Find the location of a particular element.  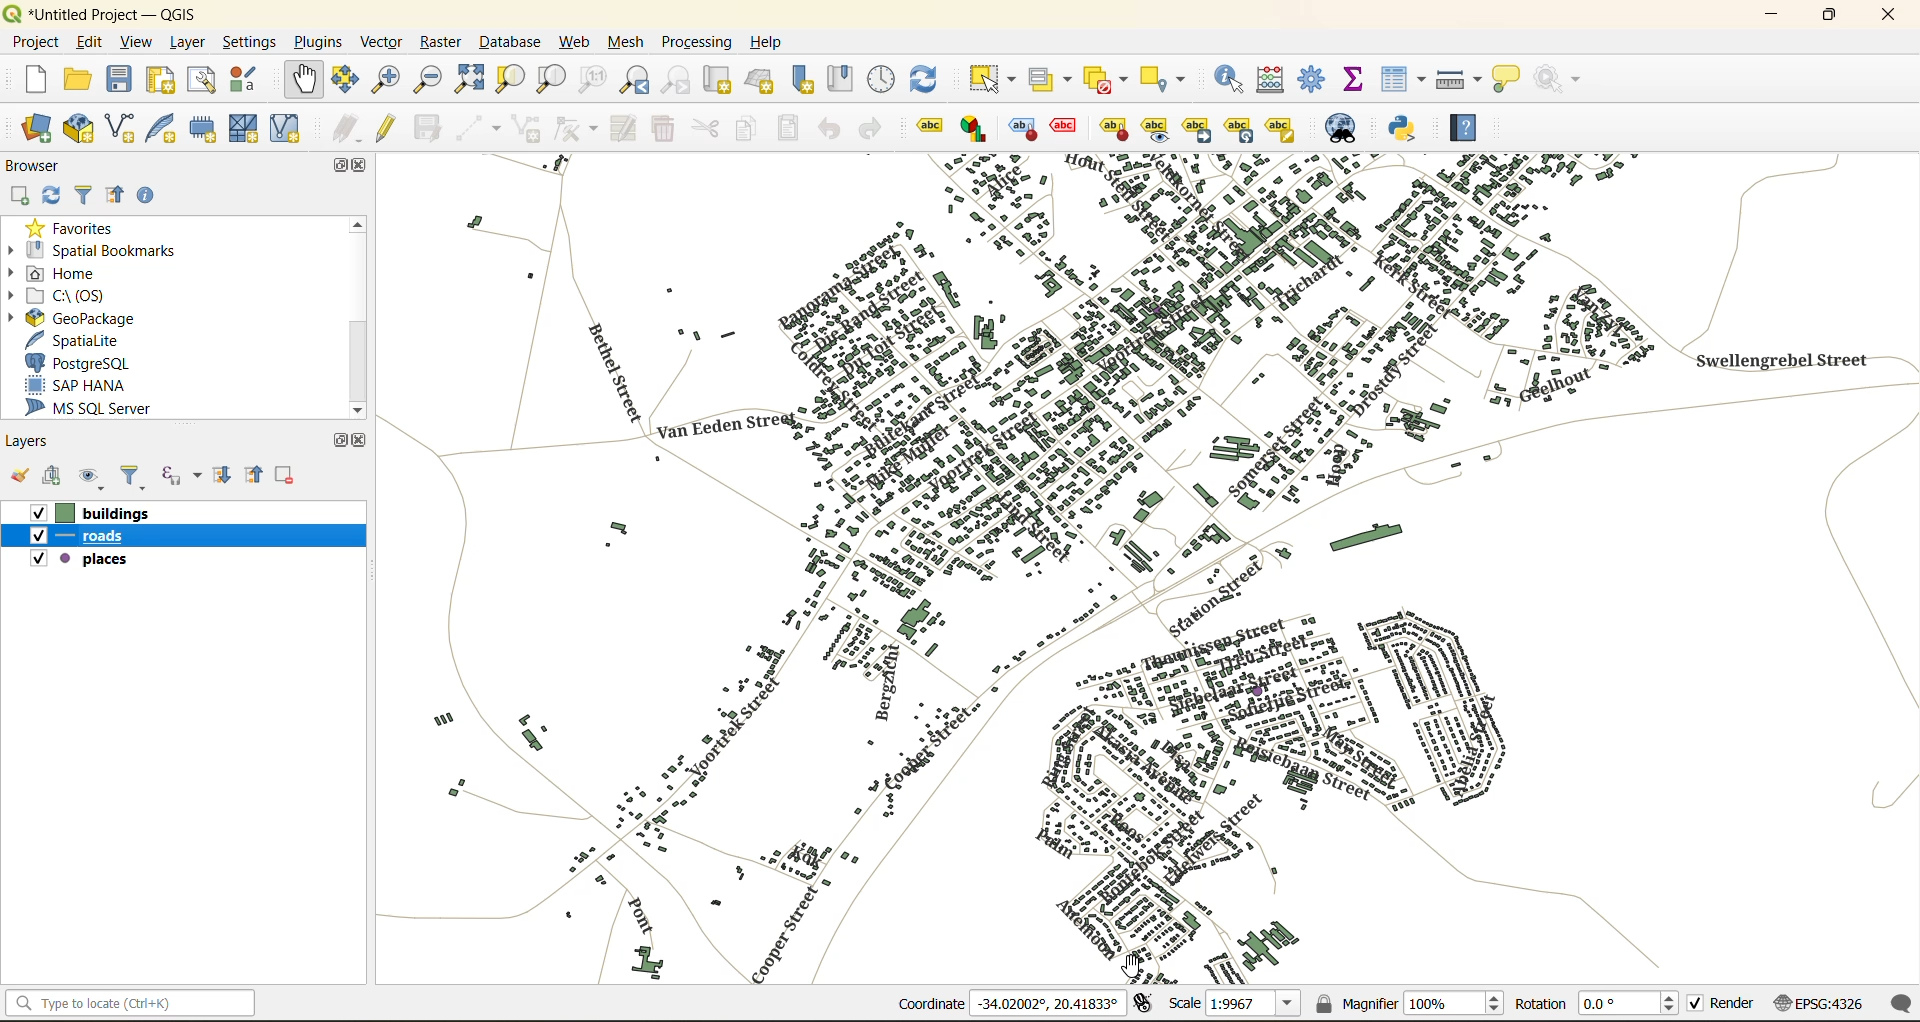

calculator is located at coordinates (1273, 81).